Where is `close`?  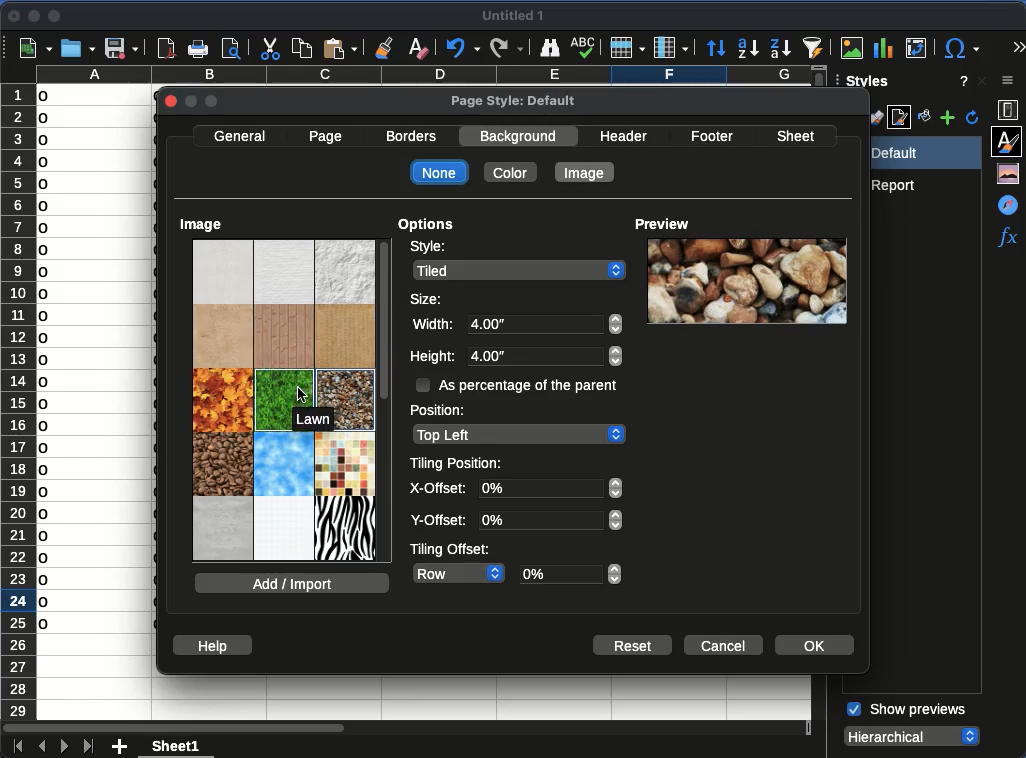
close is located at coordinates (982, 81).